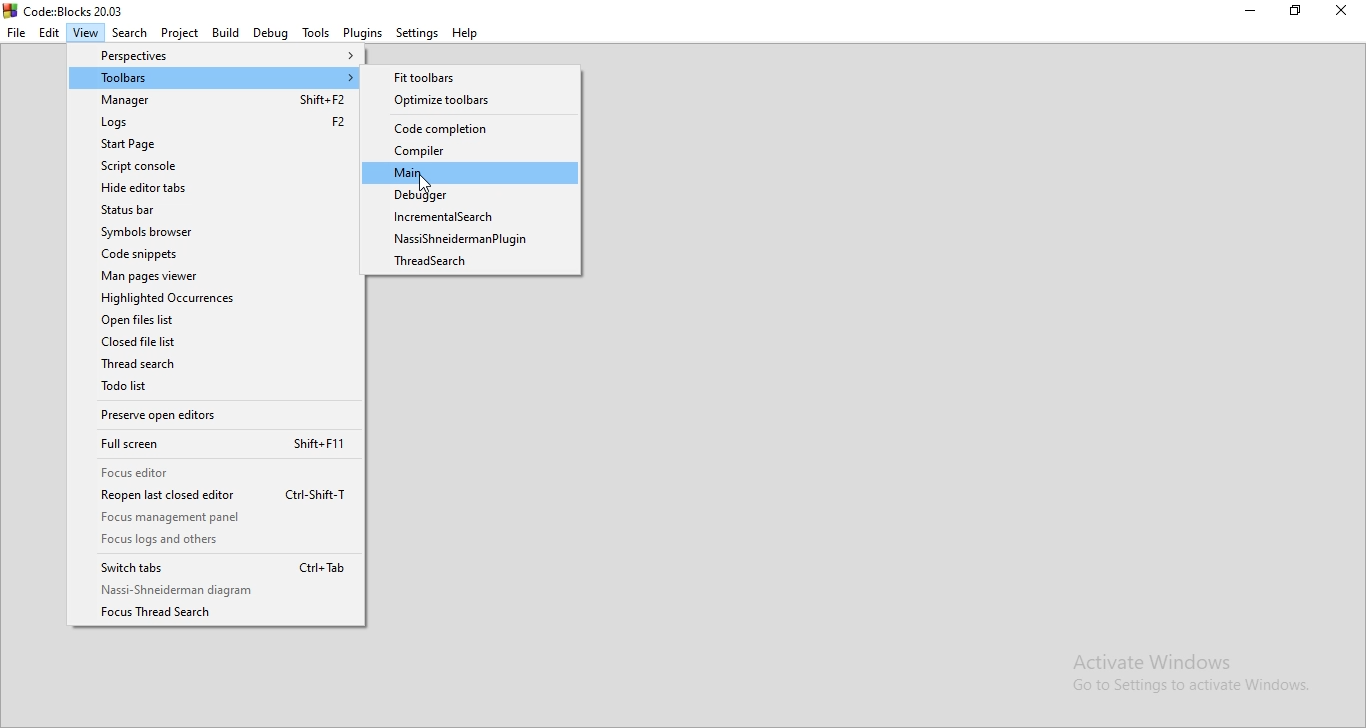 The image size is (1366, 728). What do you see at coordinates (474, 196) in the screenshot?
I see `Debugger` at bounding box center [474, 196].